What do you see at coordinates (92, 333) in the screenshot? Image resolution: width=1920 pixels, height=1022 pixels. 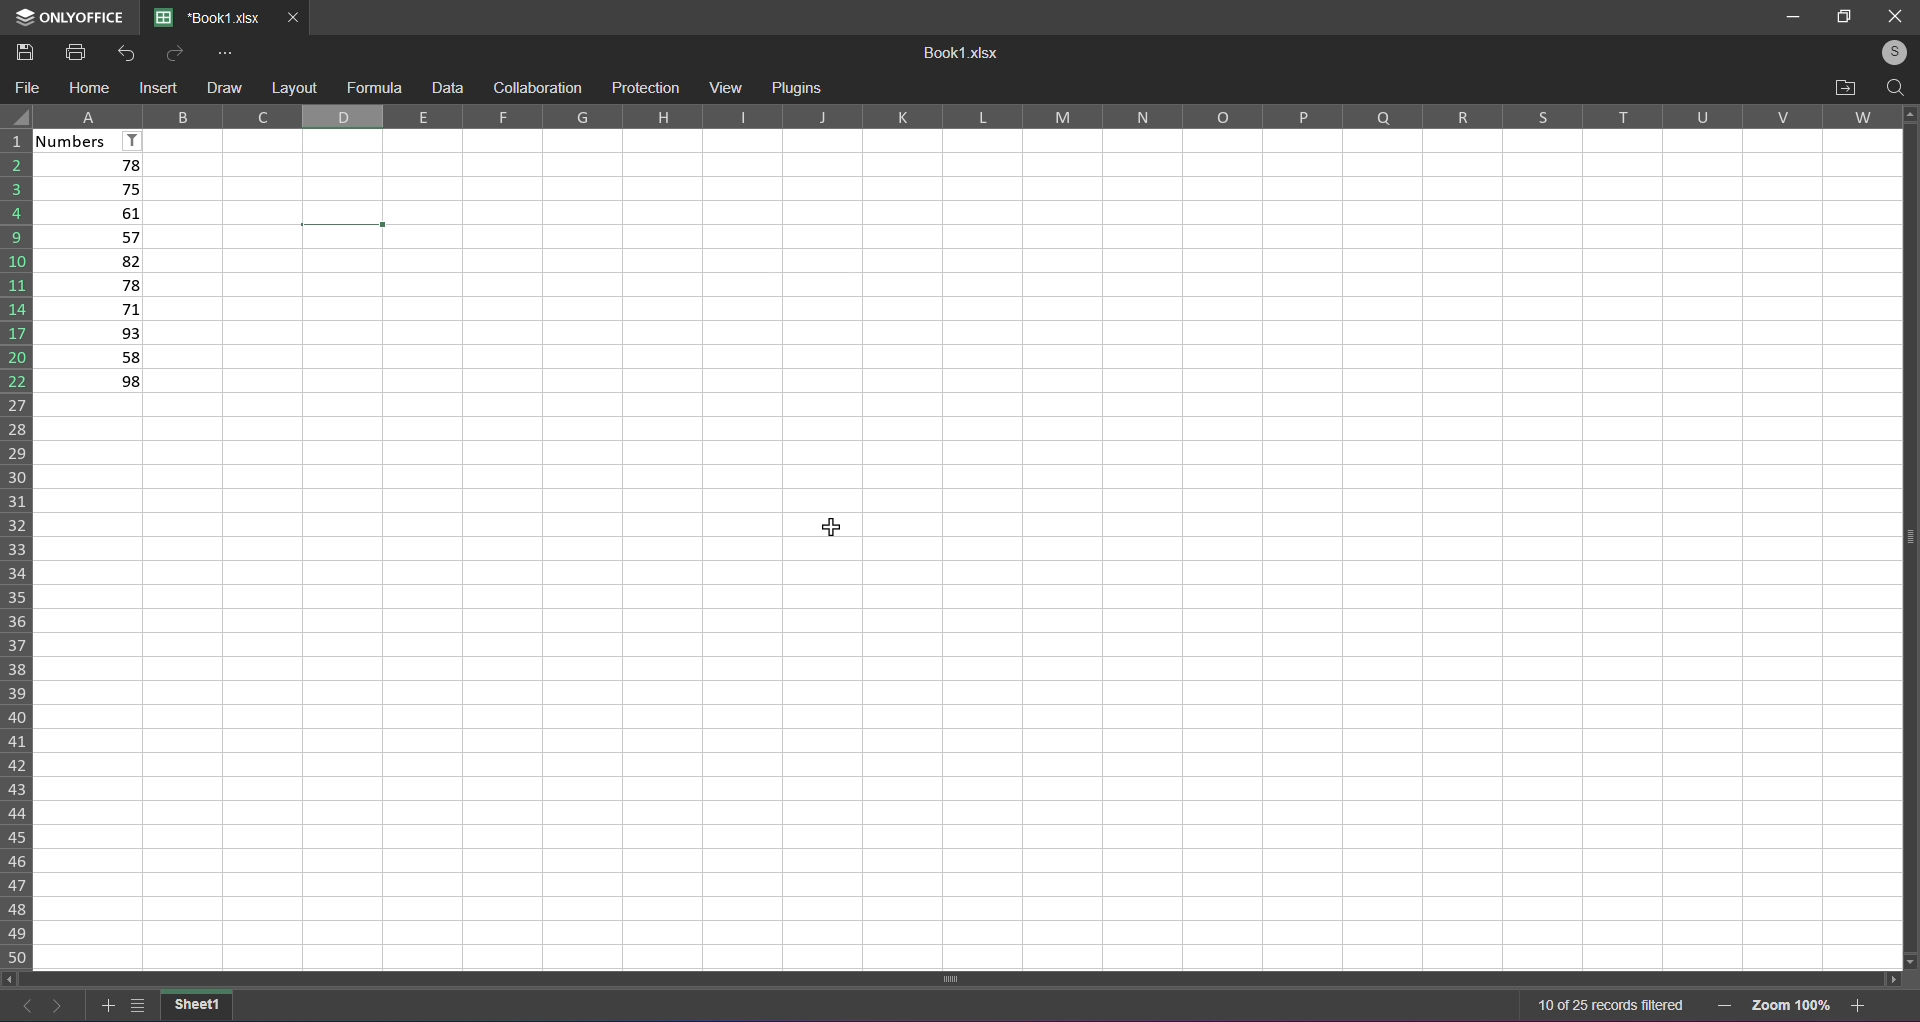 I see `93` at bounding box center [92, 333].